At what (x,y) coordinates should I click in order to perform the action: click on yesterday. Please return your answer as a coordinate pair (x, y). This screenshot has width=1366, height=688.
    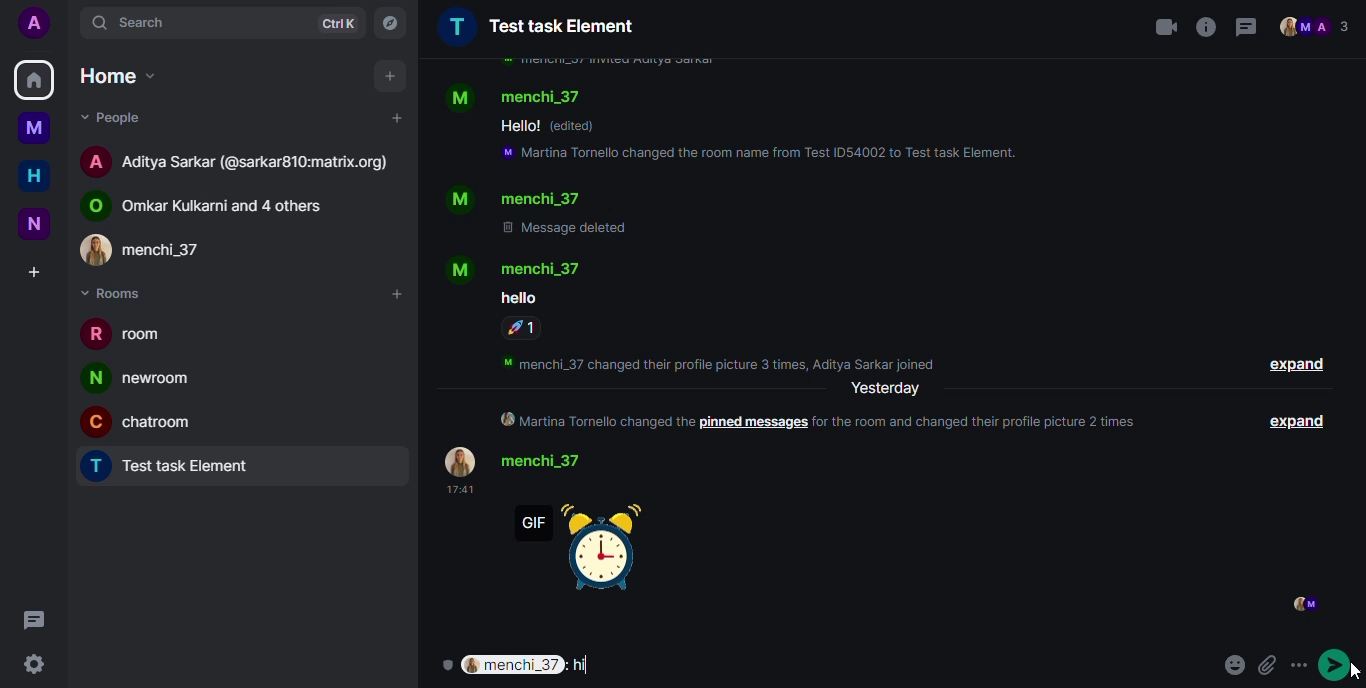
    Looking at the image, I should click on (886, 389).